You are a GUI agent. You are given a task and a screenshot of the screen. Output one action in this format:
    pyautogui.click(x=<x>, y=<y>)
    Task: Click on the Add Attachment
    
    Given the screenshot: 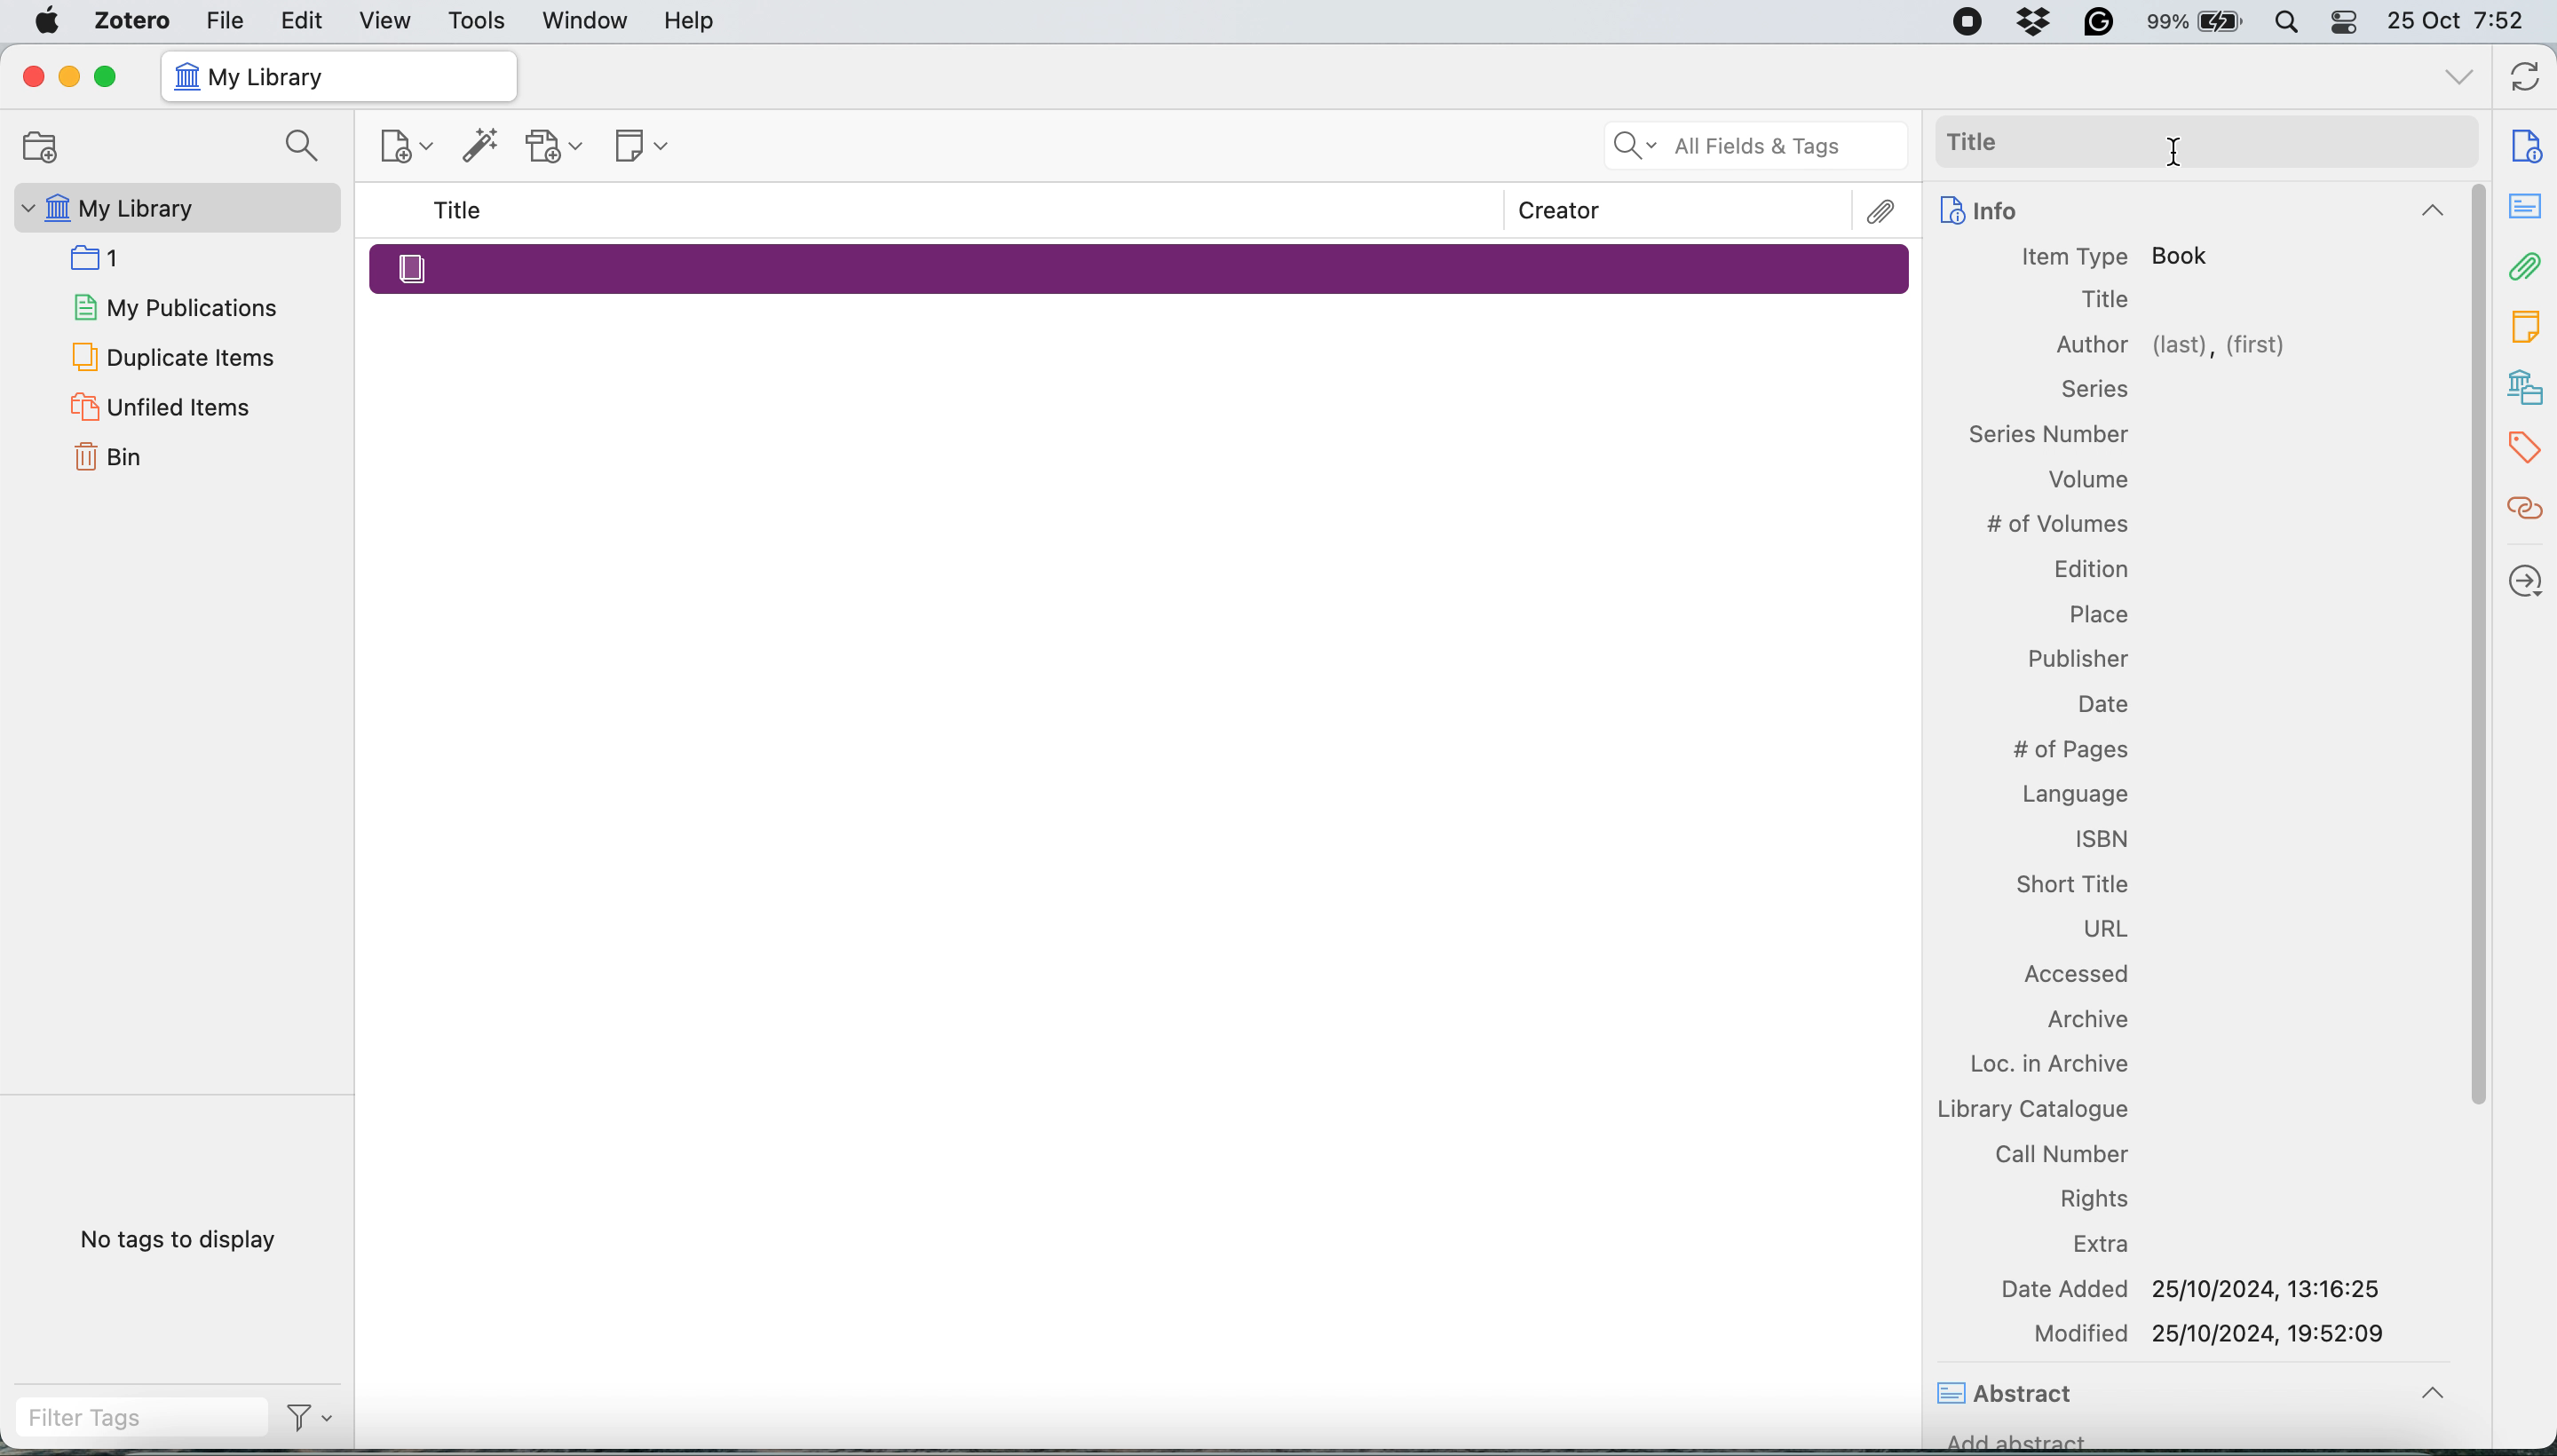 What is the action you would take?
    pyautogui.click(x=555, y=147)
    